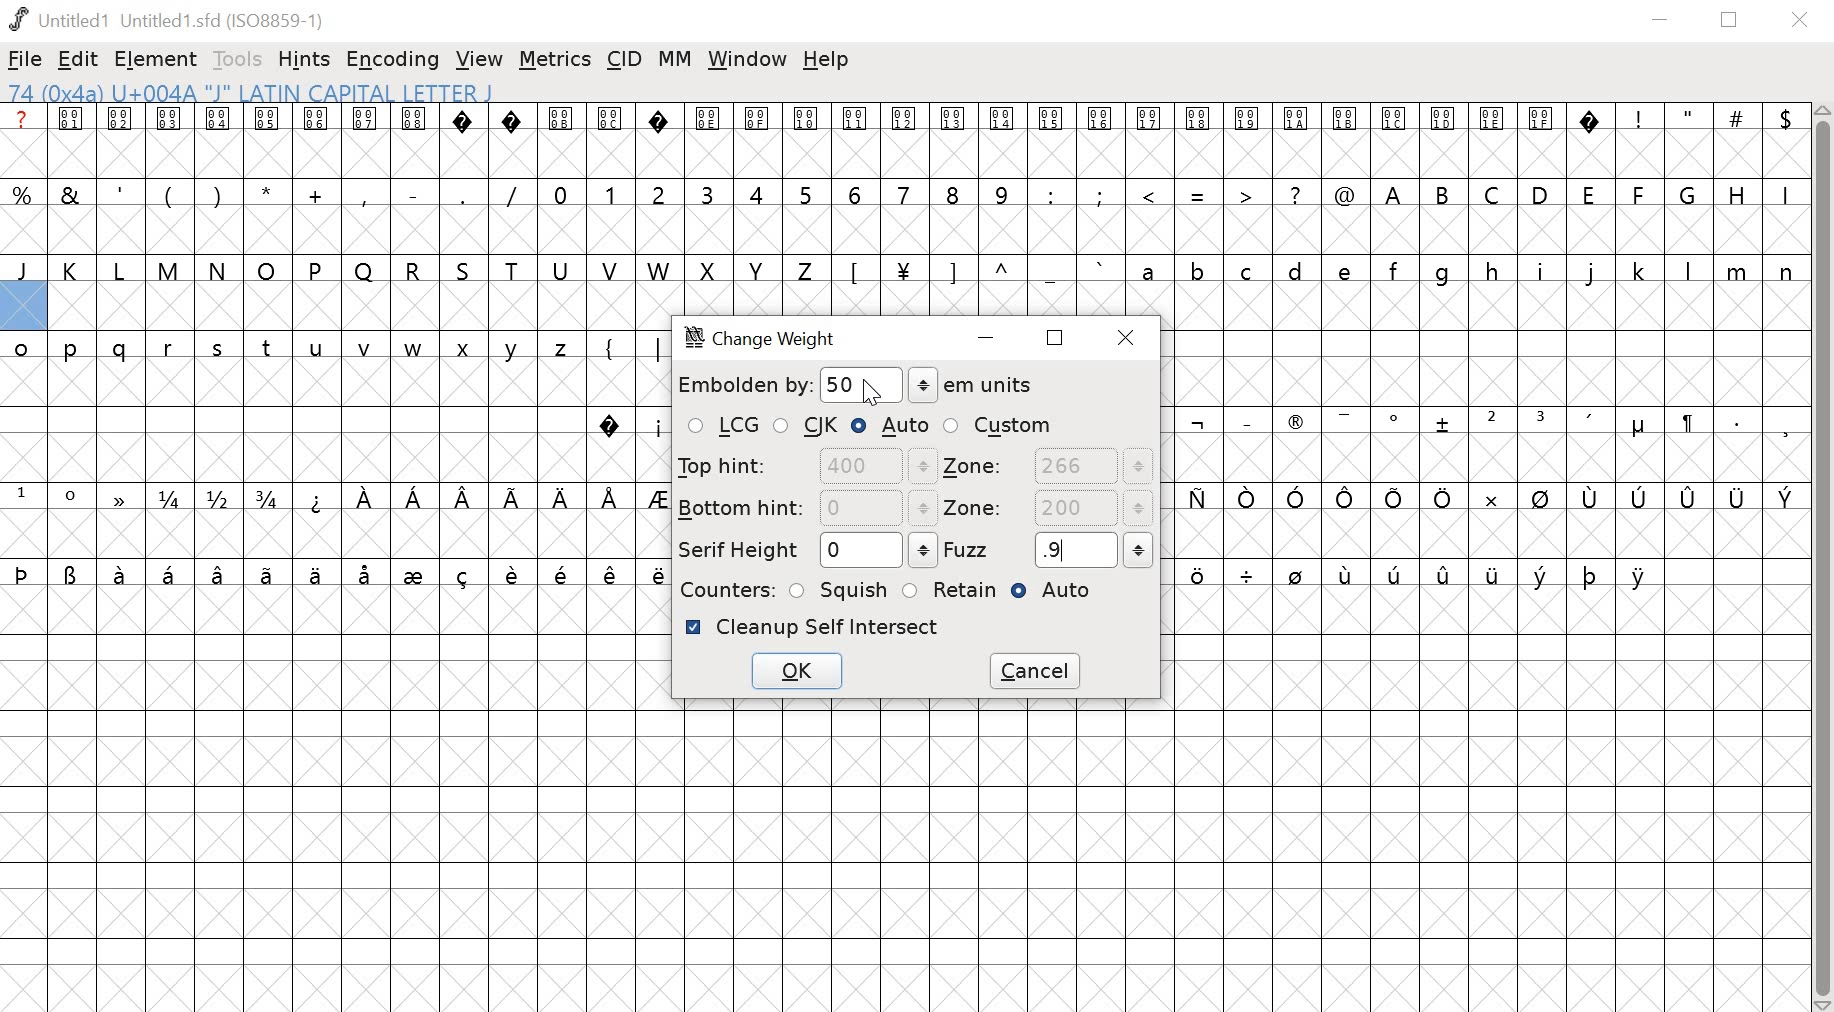 The width and height of the screenshot is (1834, 1012). What do you see at coordinates (1491, 424) in the screenshot?
I see `symbols` at bounding box center [1491, 424].